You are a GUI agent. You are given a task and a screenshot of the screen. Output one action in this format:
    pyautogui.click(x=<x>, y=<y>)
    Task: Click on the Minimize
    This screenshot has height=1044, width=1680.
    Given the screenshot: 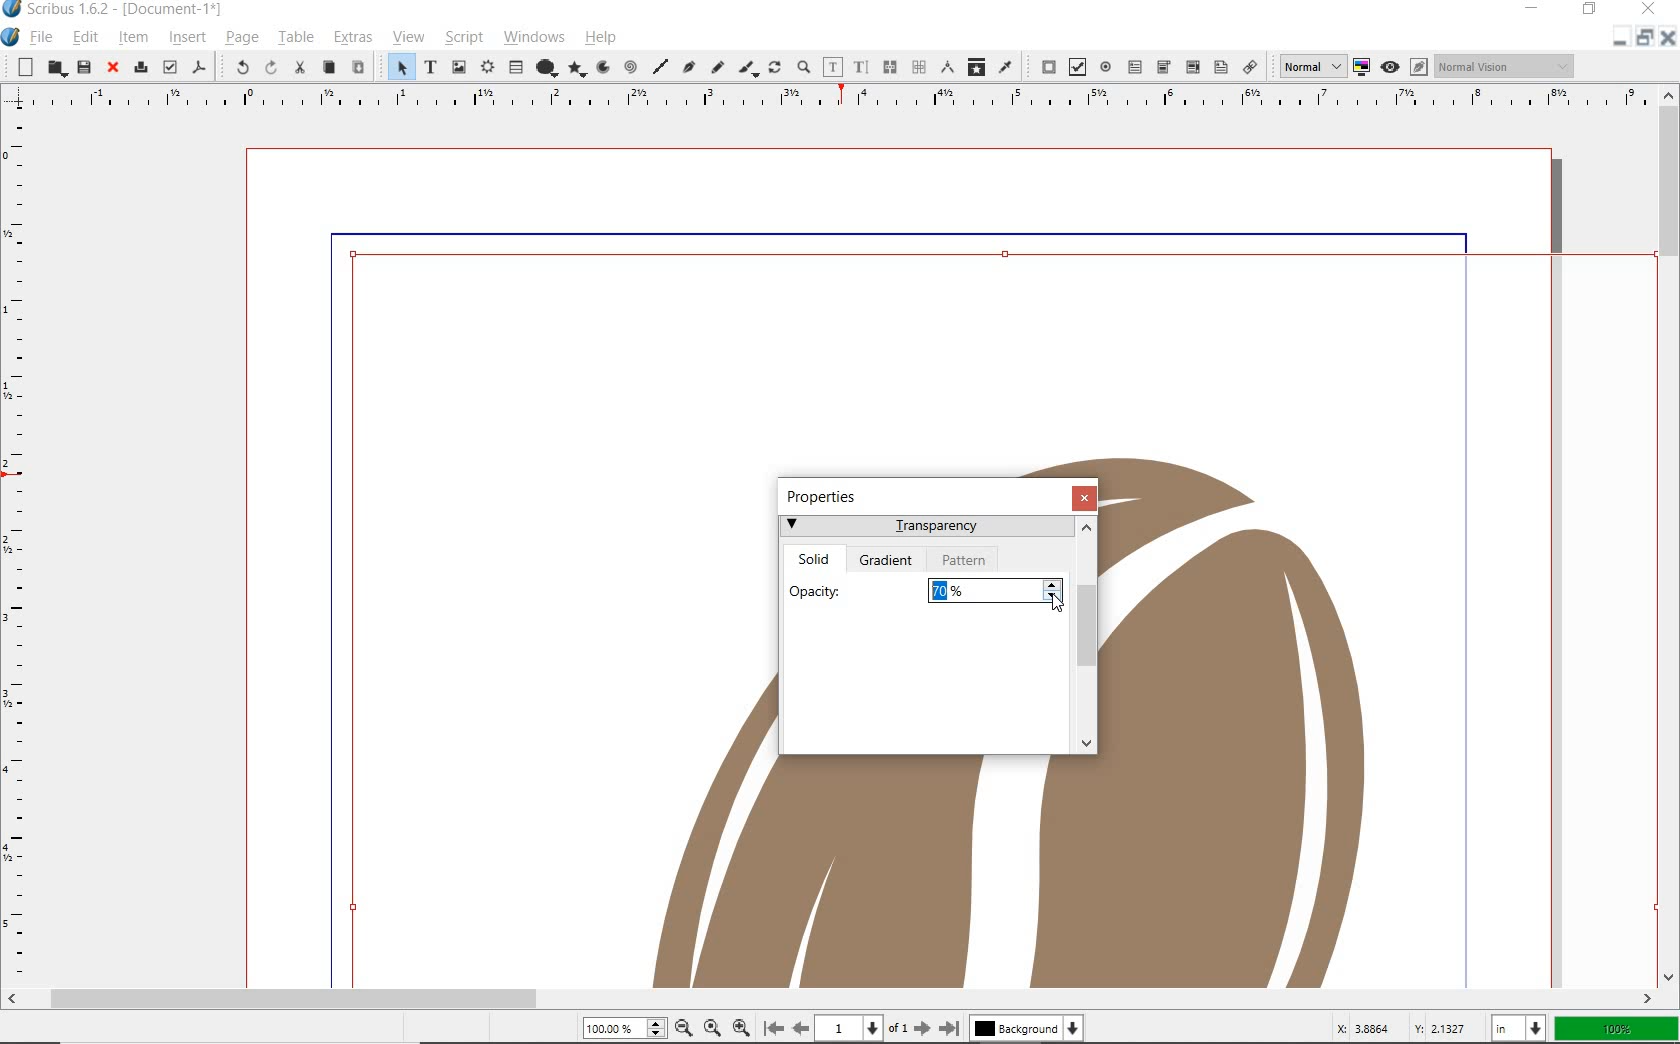 What is the action you would take?
    pyautogui.click(x=1644, y=37)
    